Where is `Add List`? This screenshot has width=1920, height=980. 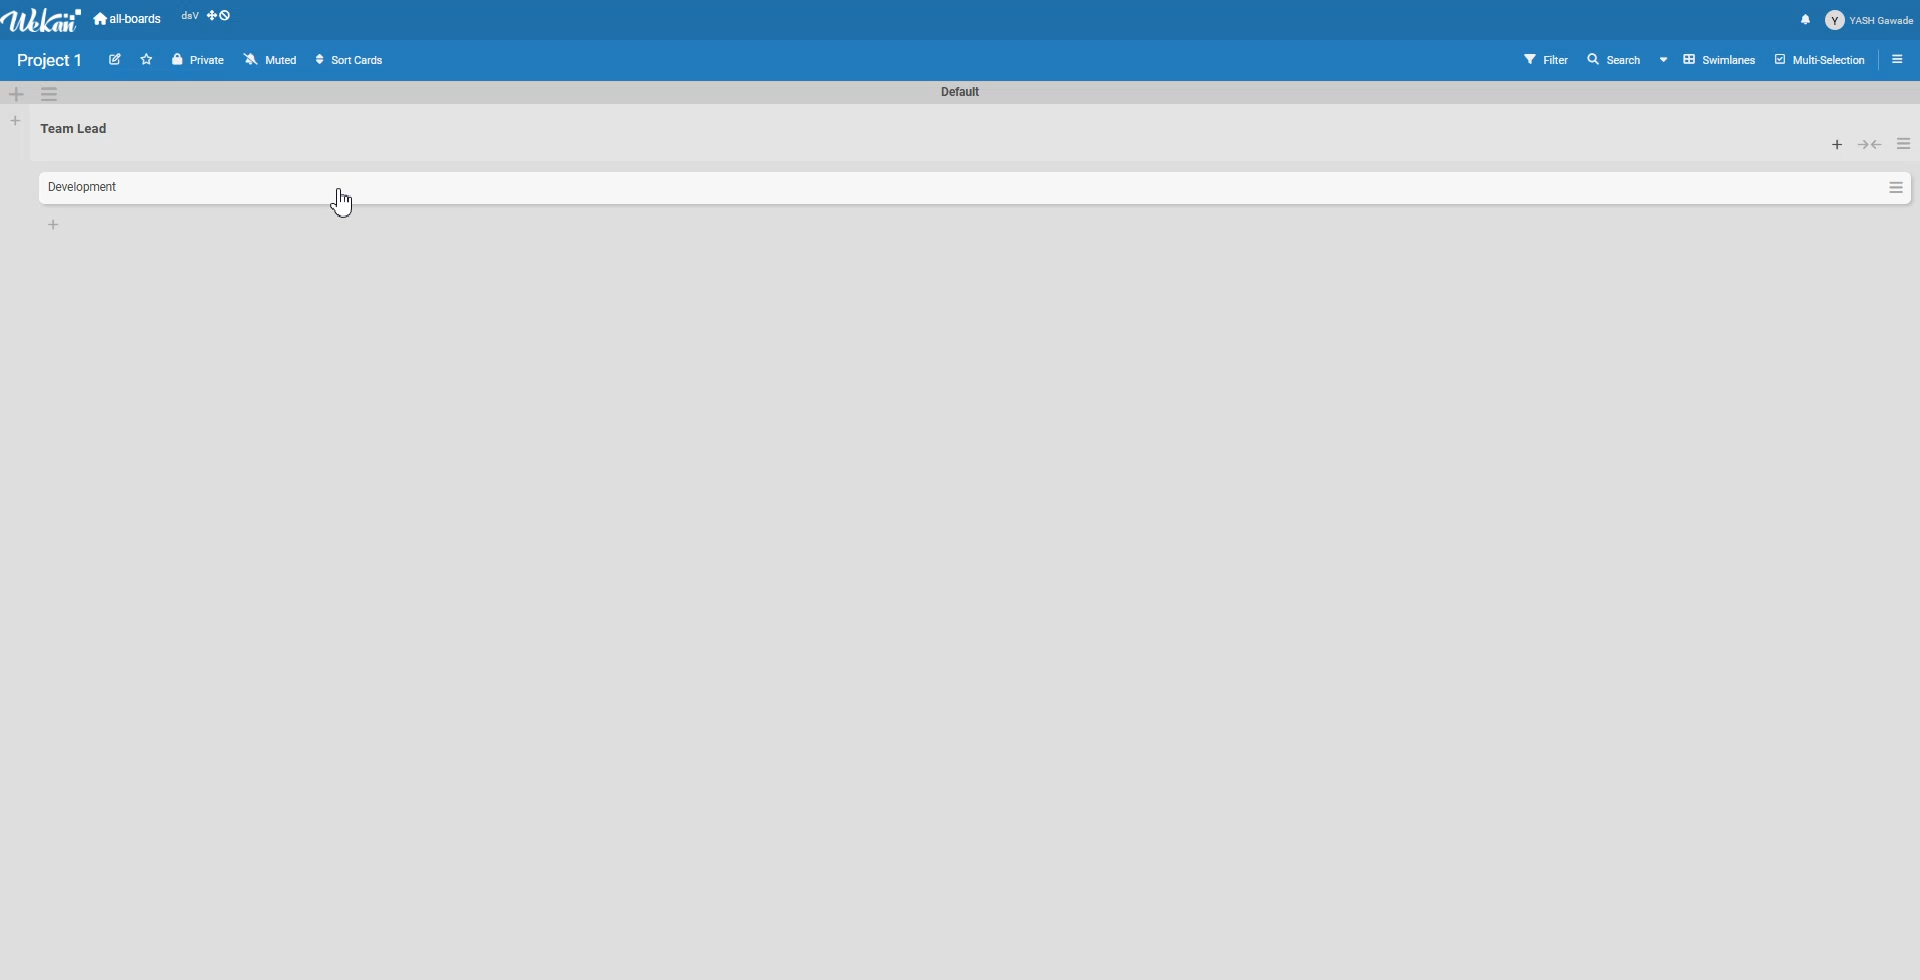
Add List is located at coordinates (16, 122).